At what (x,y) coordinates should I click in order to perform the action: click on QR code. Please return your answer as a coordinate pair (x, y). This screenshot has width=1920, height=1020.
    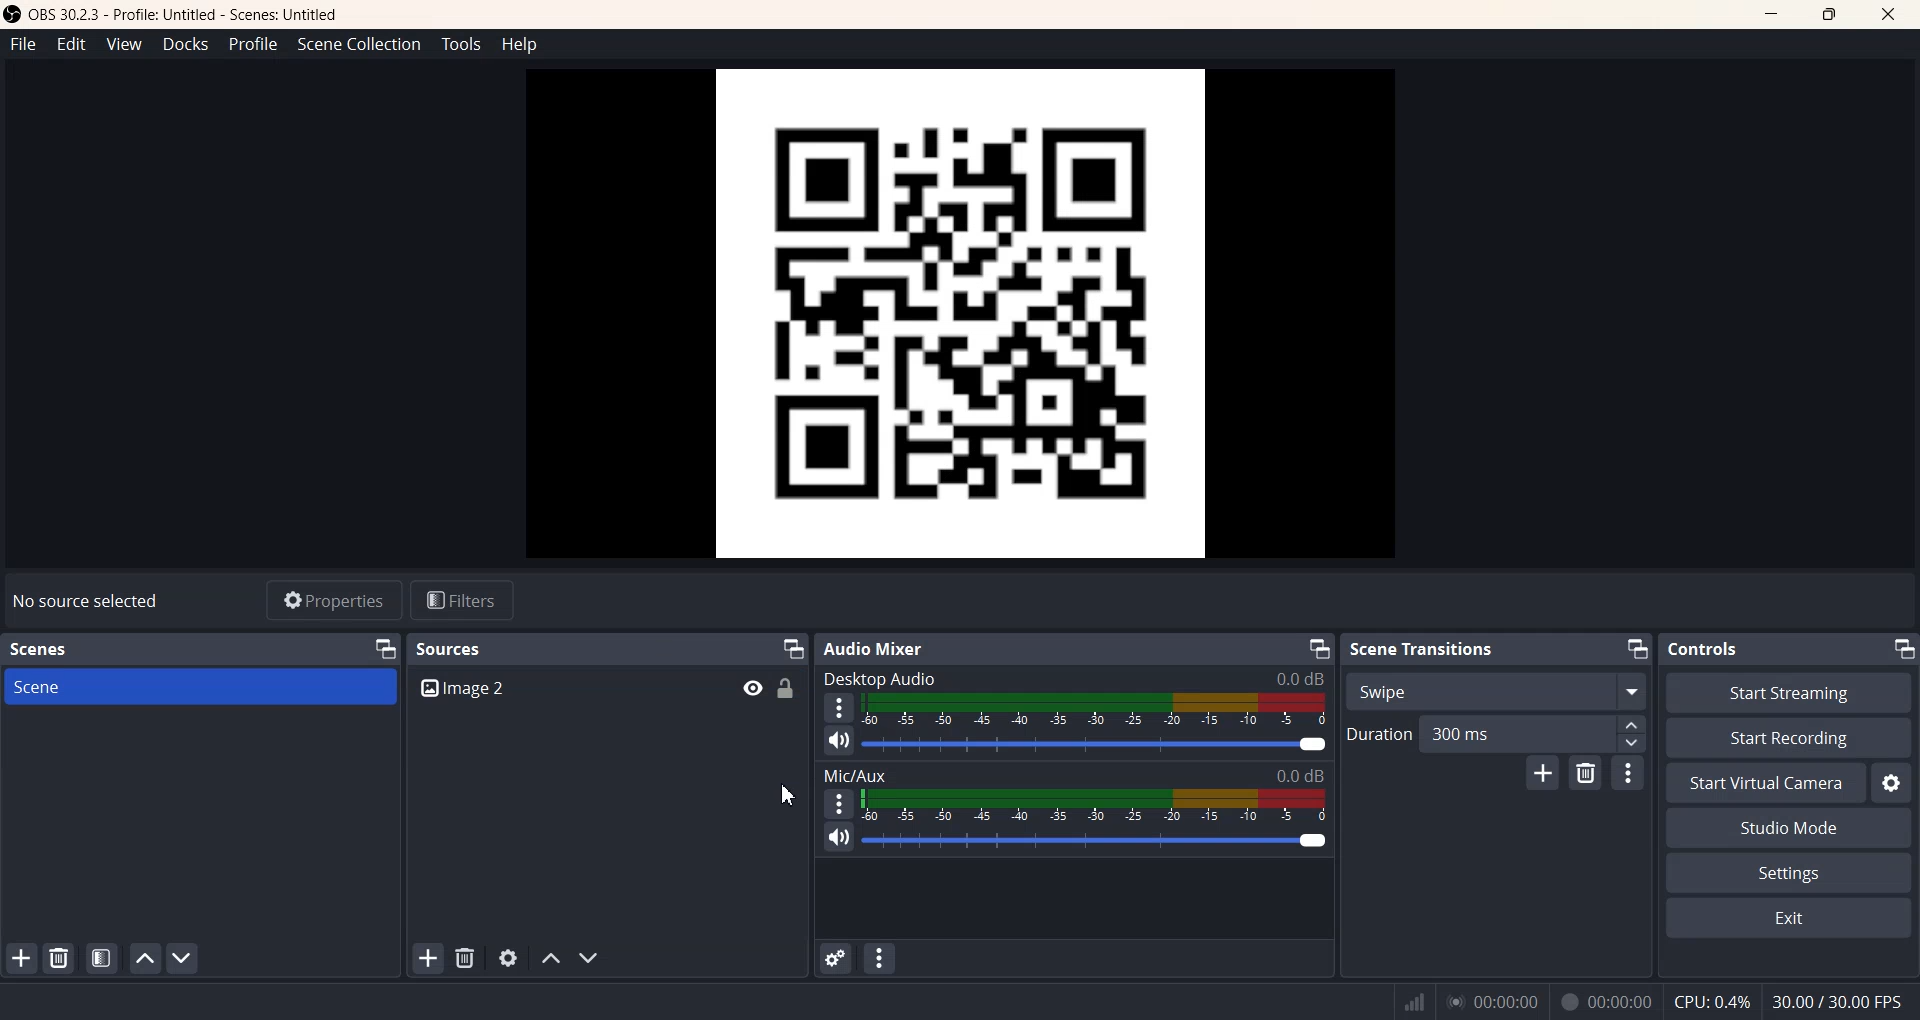
    Looking at the image, I should click on (954, 315).